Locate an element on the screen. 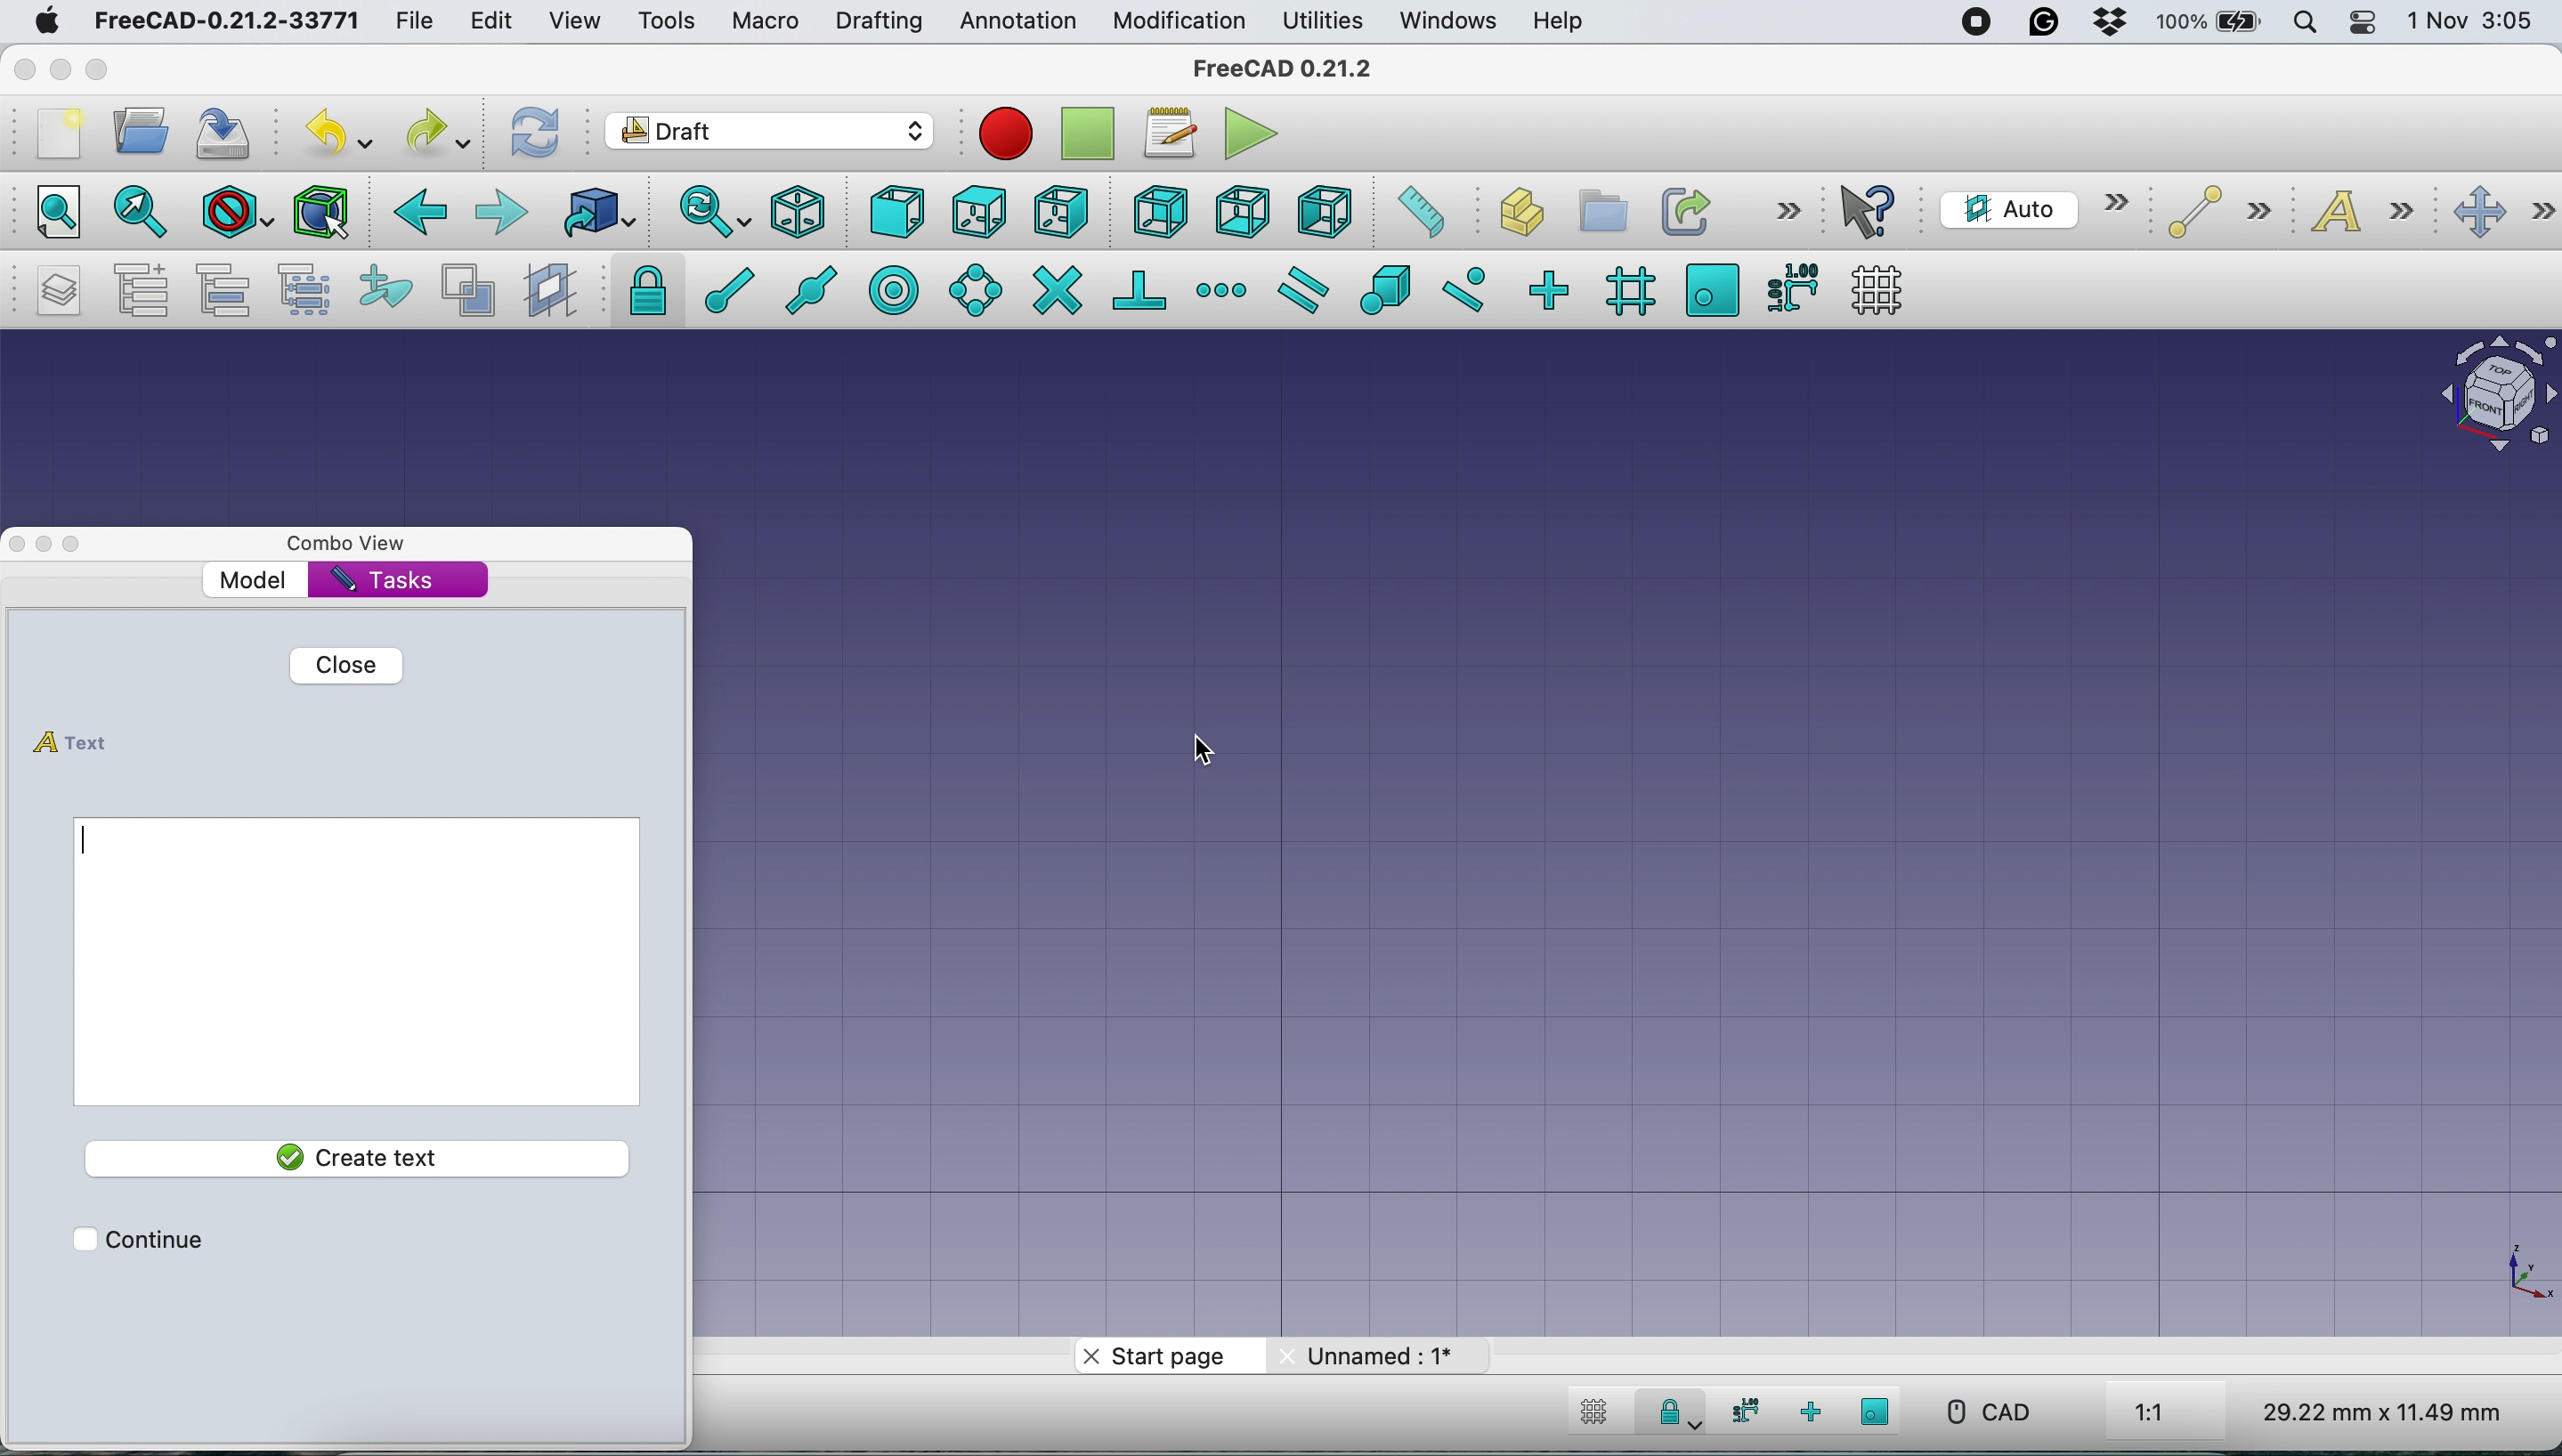  snap center is located at coordinates (891, 295).